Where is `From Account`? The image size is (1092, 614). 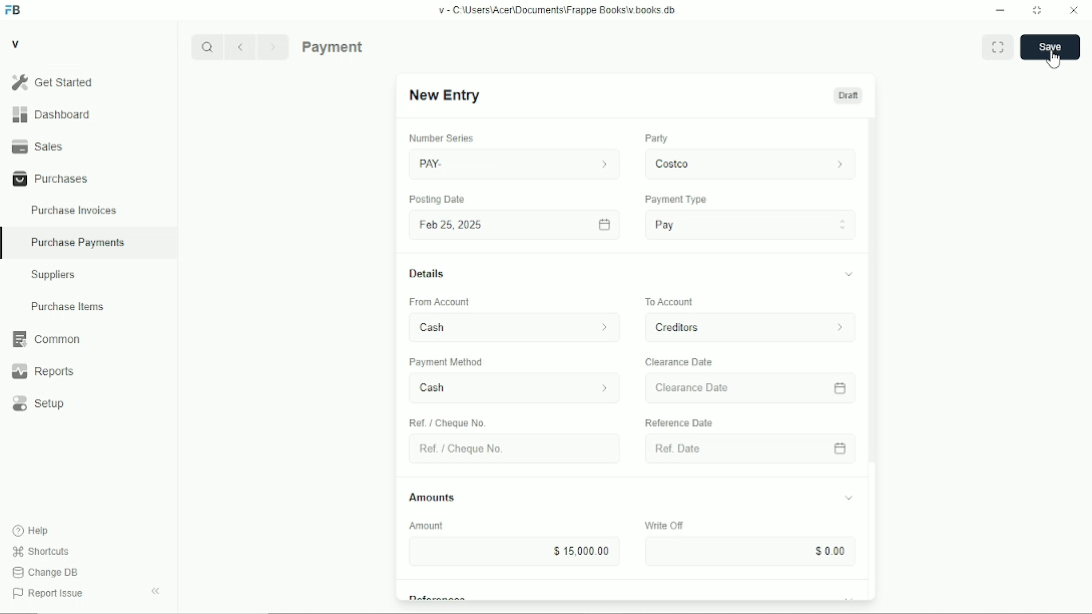
From Account is located at coordinates (508, 325).